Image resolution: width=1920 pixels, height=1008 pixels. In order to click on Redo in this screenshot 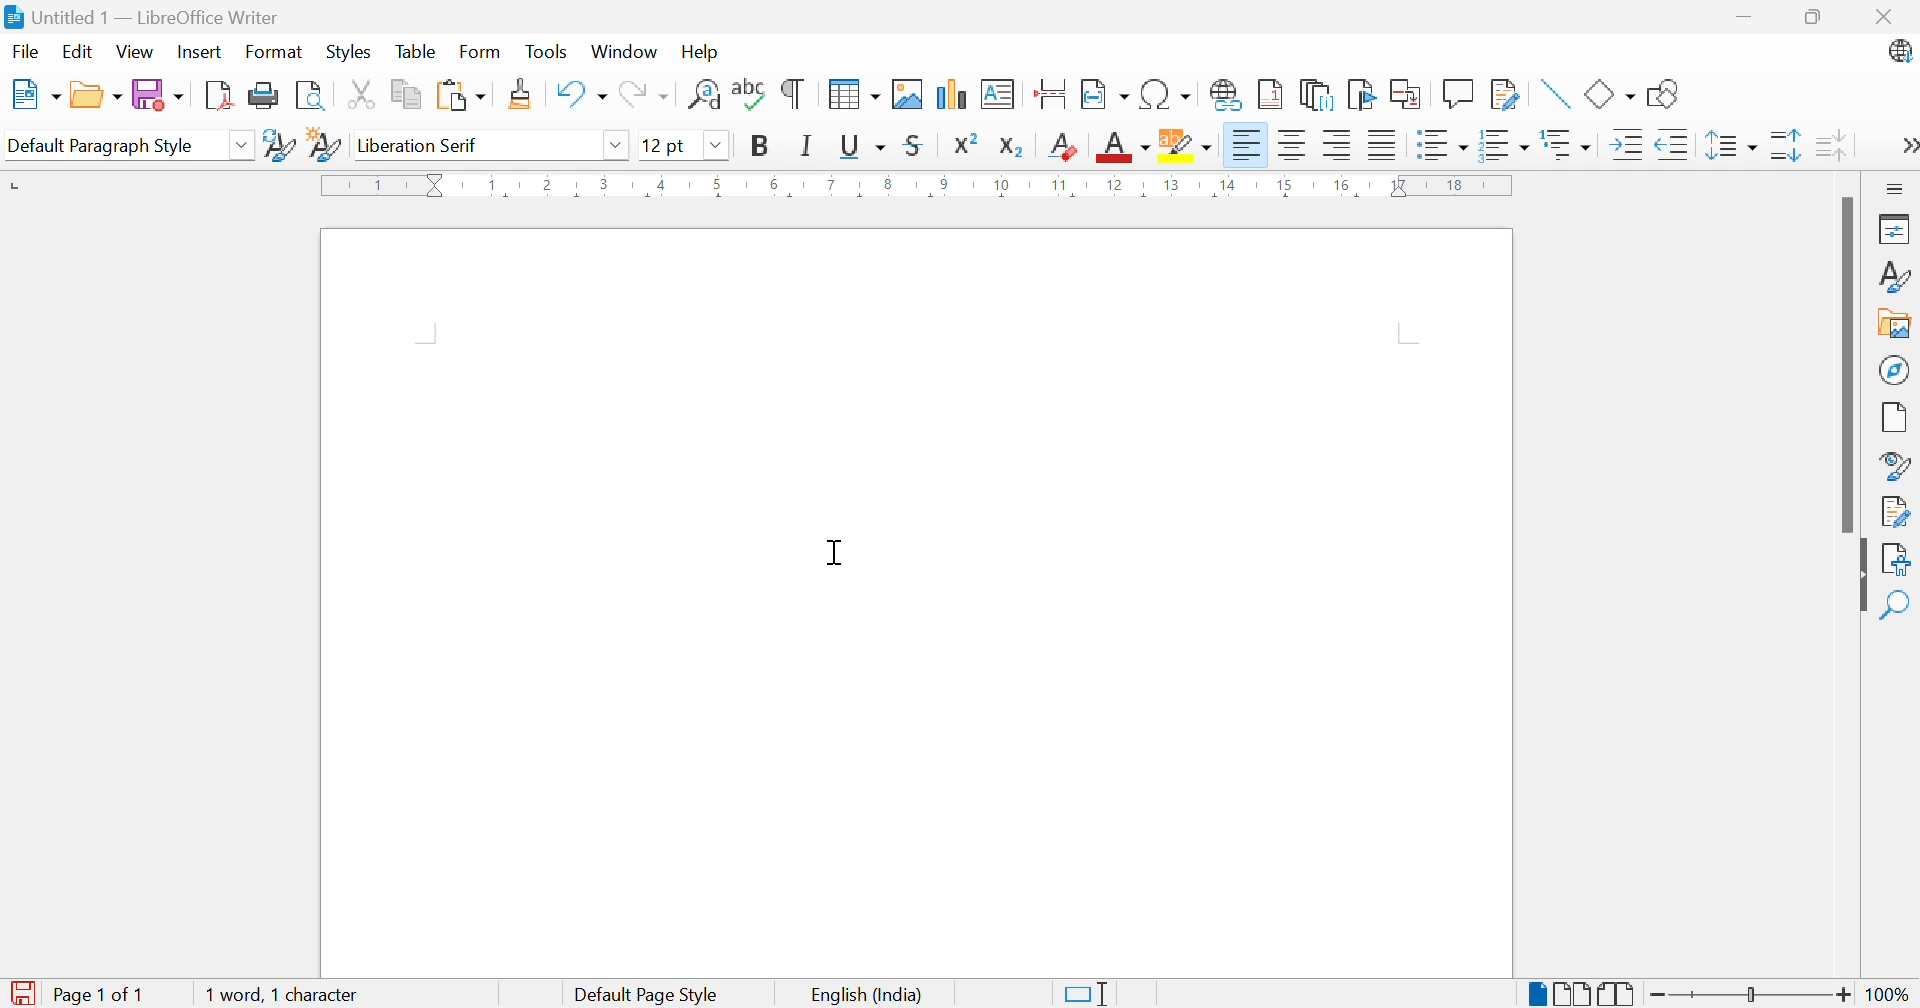, I will do `click(646, 96)`.